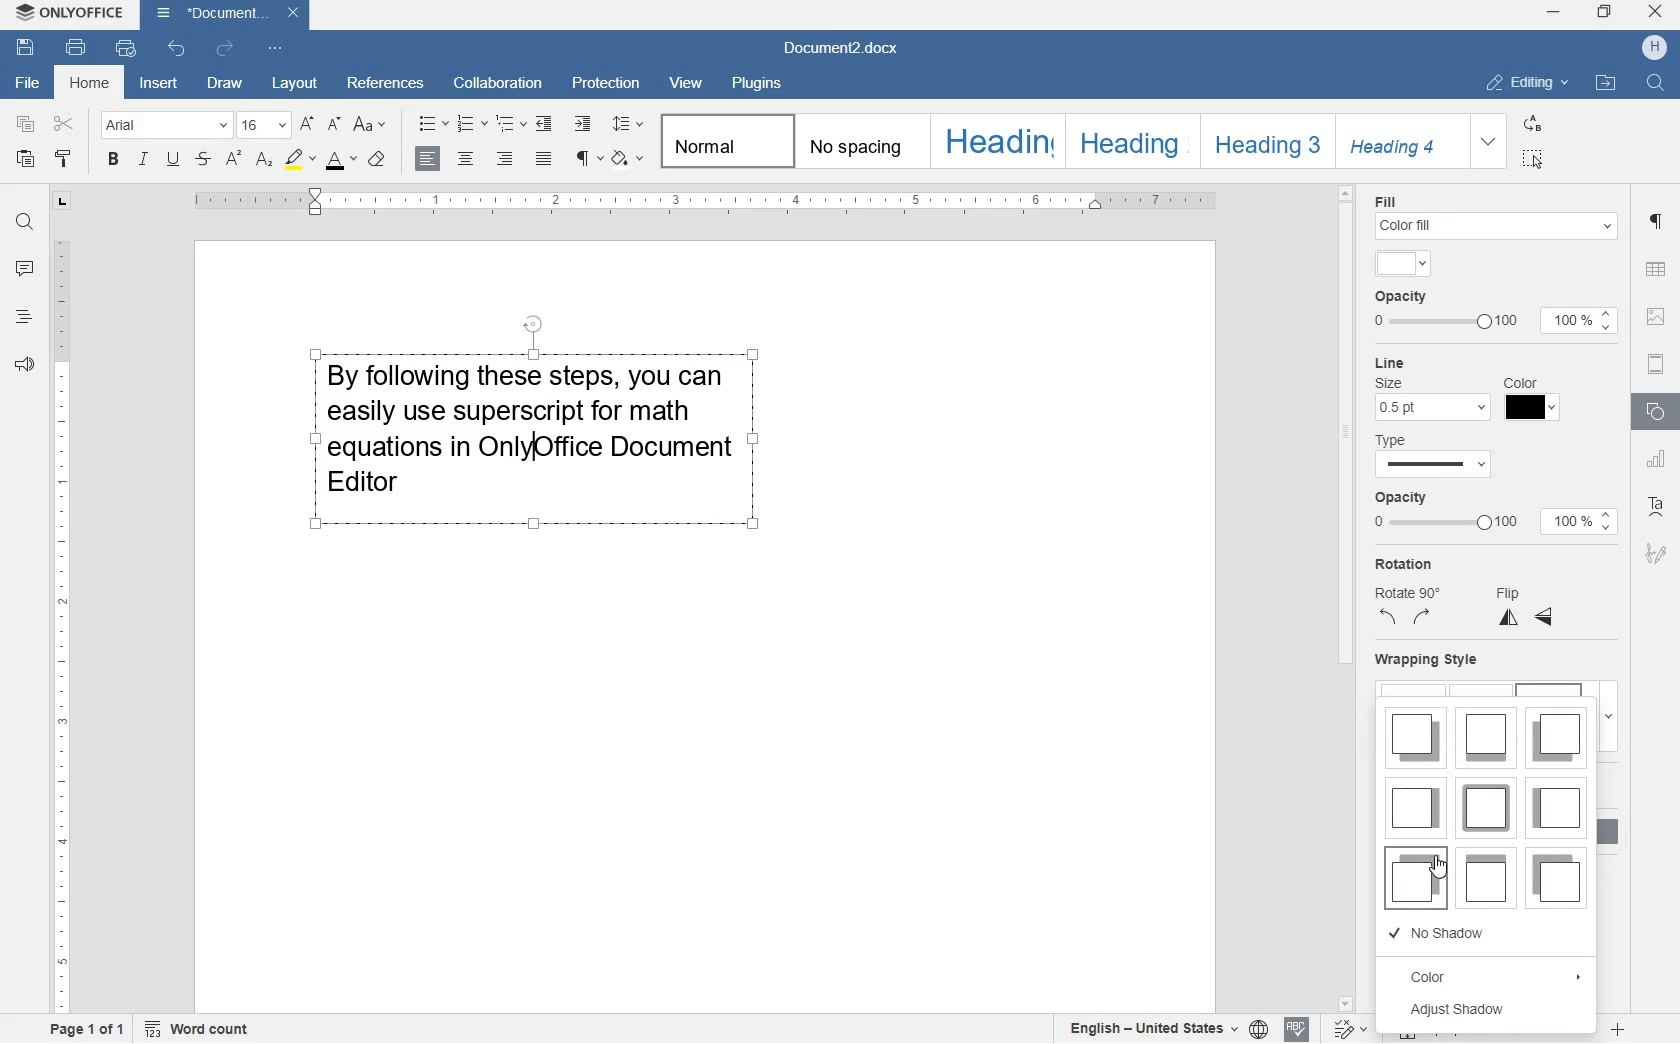 The width and height of the screenshot is (1680, 1044). Describe the element at coordinates (843, 50) in the screenshot. I see `Document2.docx` at that location.